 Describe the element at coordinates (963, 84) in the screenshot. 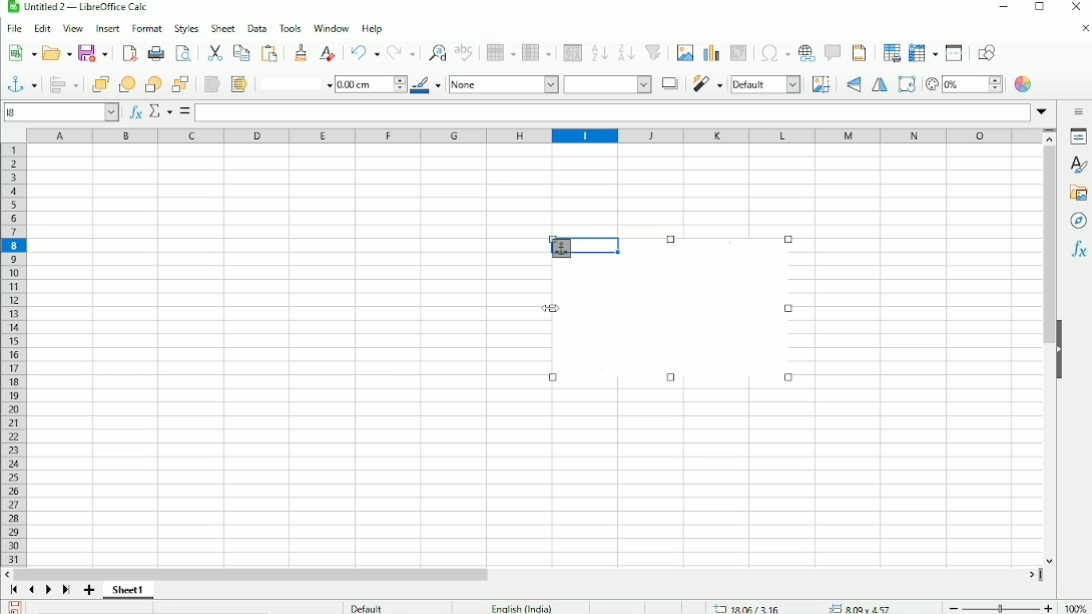

I see `Transparency` at that location.